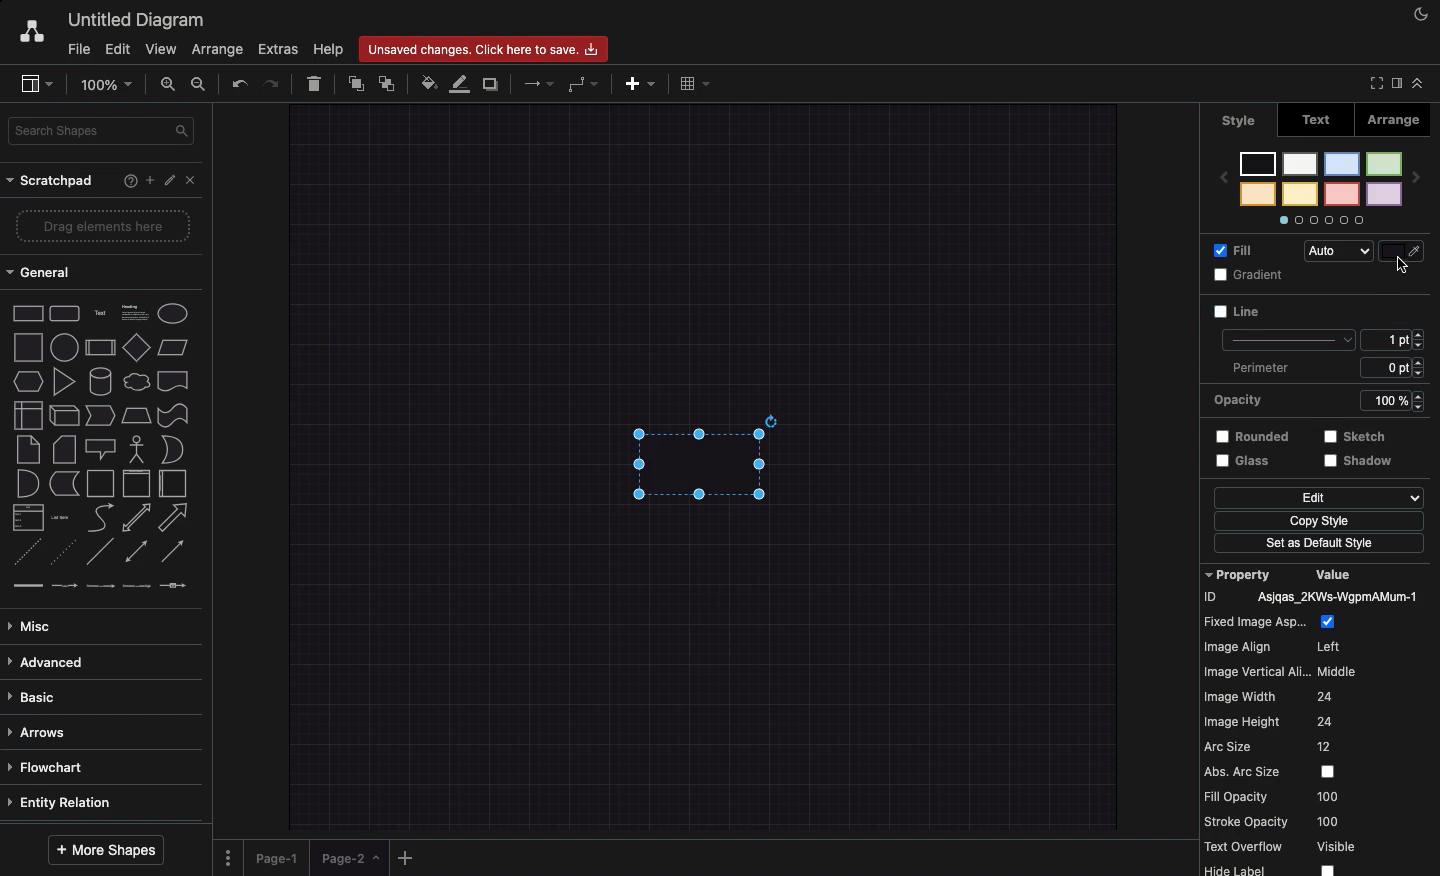 The width and height of the screenshot is (1440, 876). I want to click on Extras, so click(278, 50).